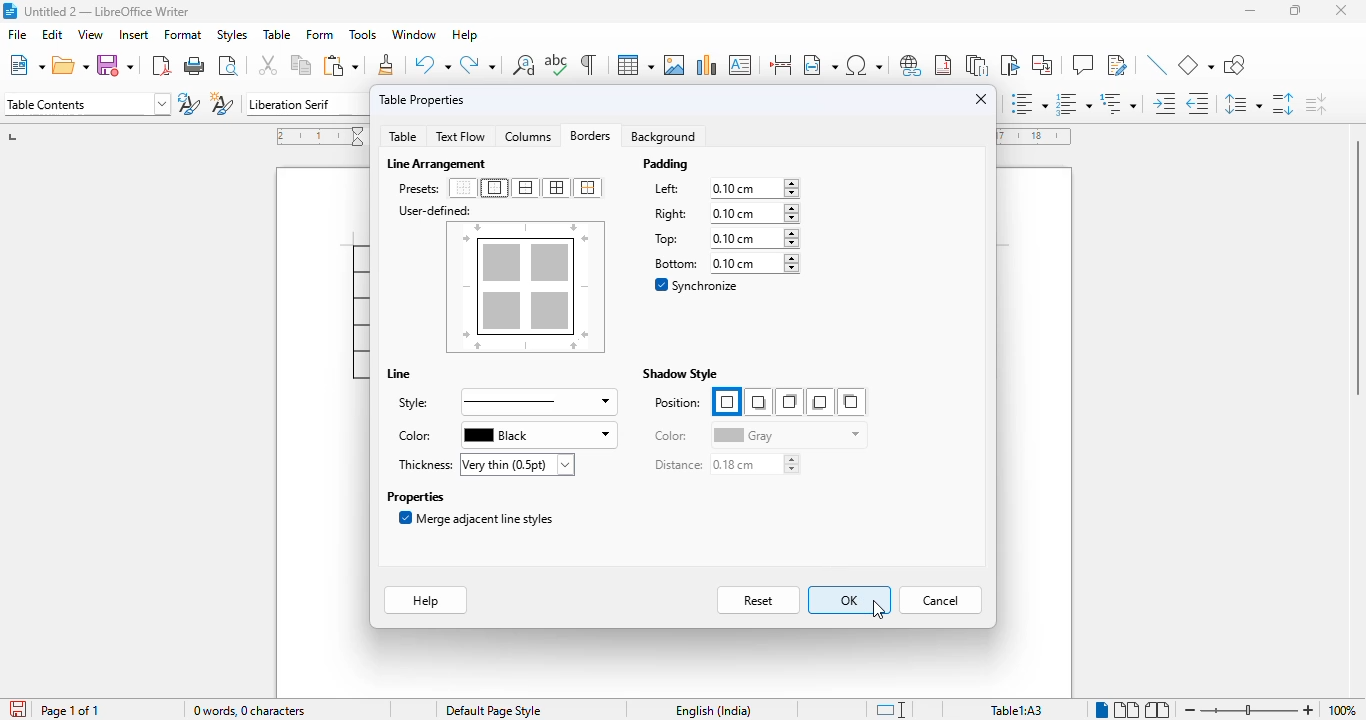 The image size is (1366, 720). I want to click on clone formatting, so click(388, 64).